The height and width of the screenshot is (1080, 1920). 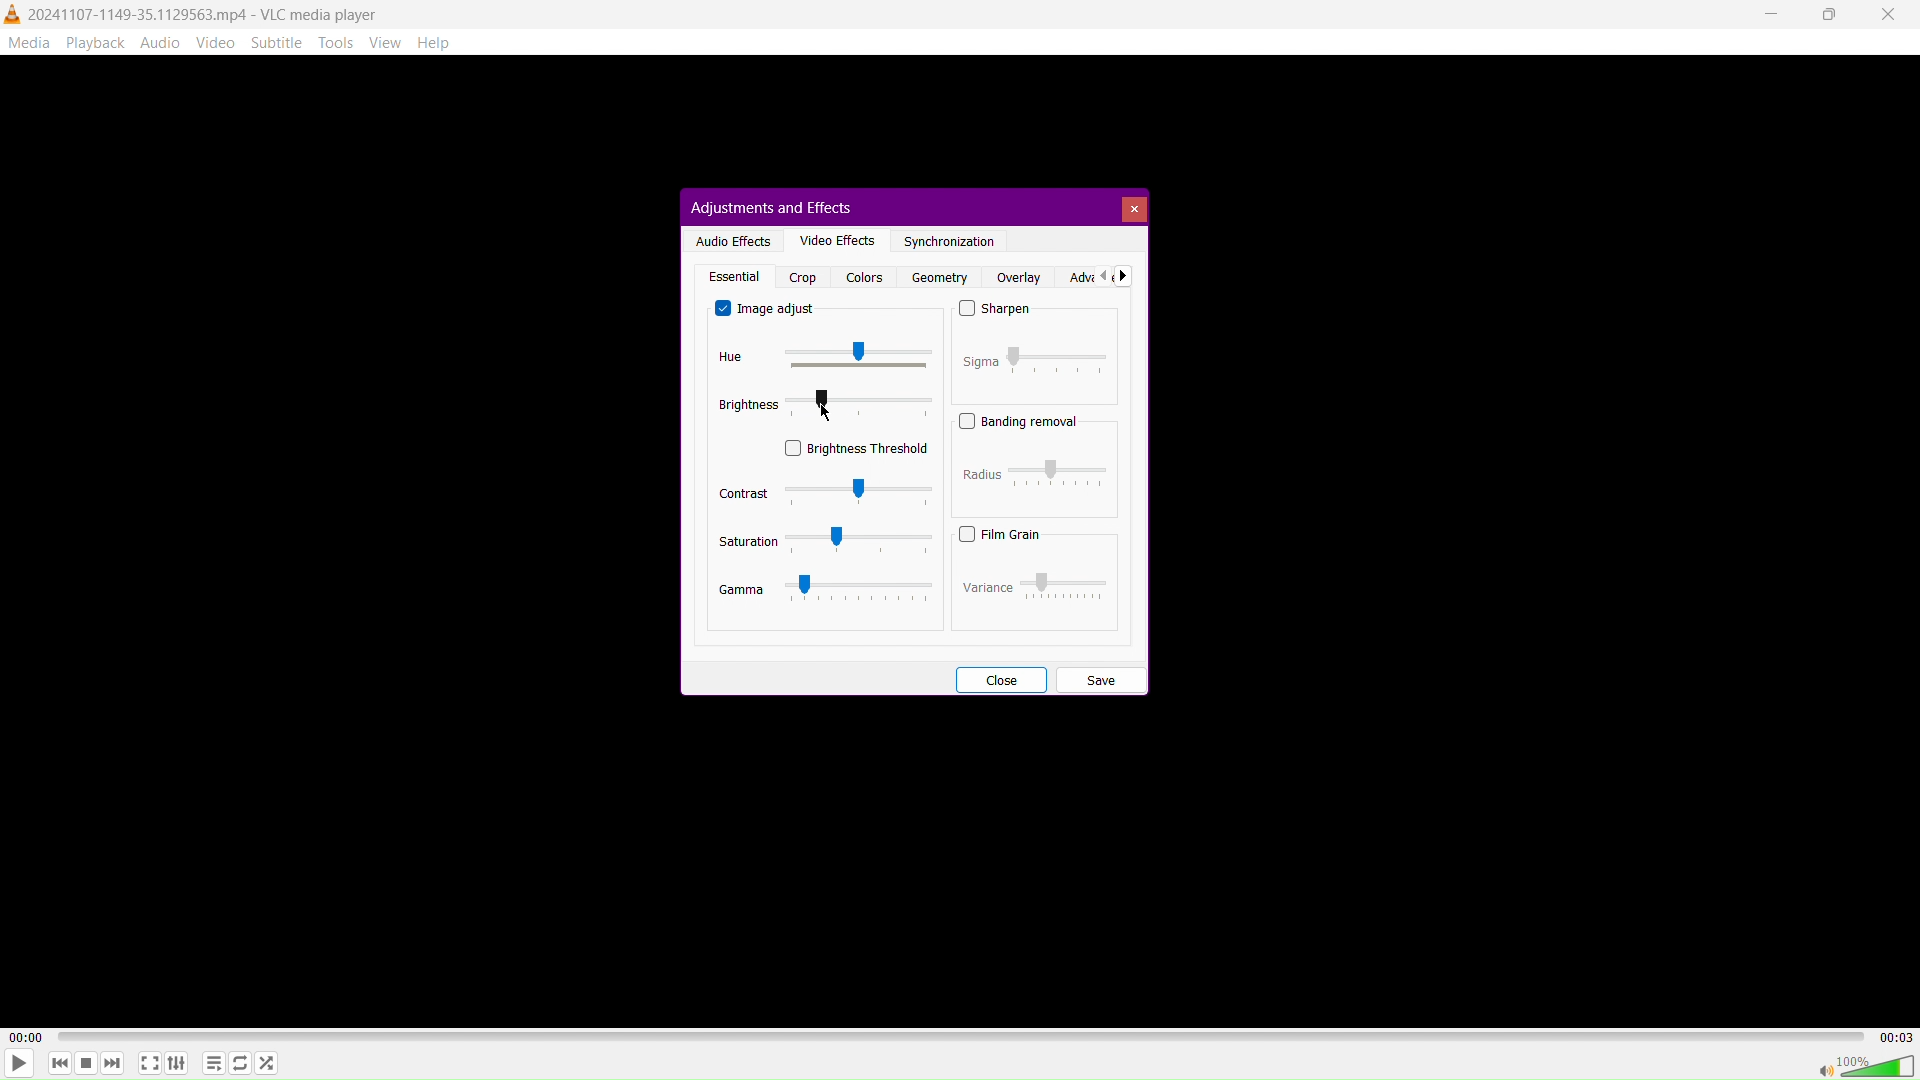 I want to click on Video Effects, so click(x=833, y=239).